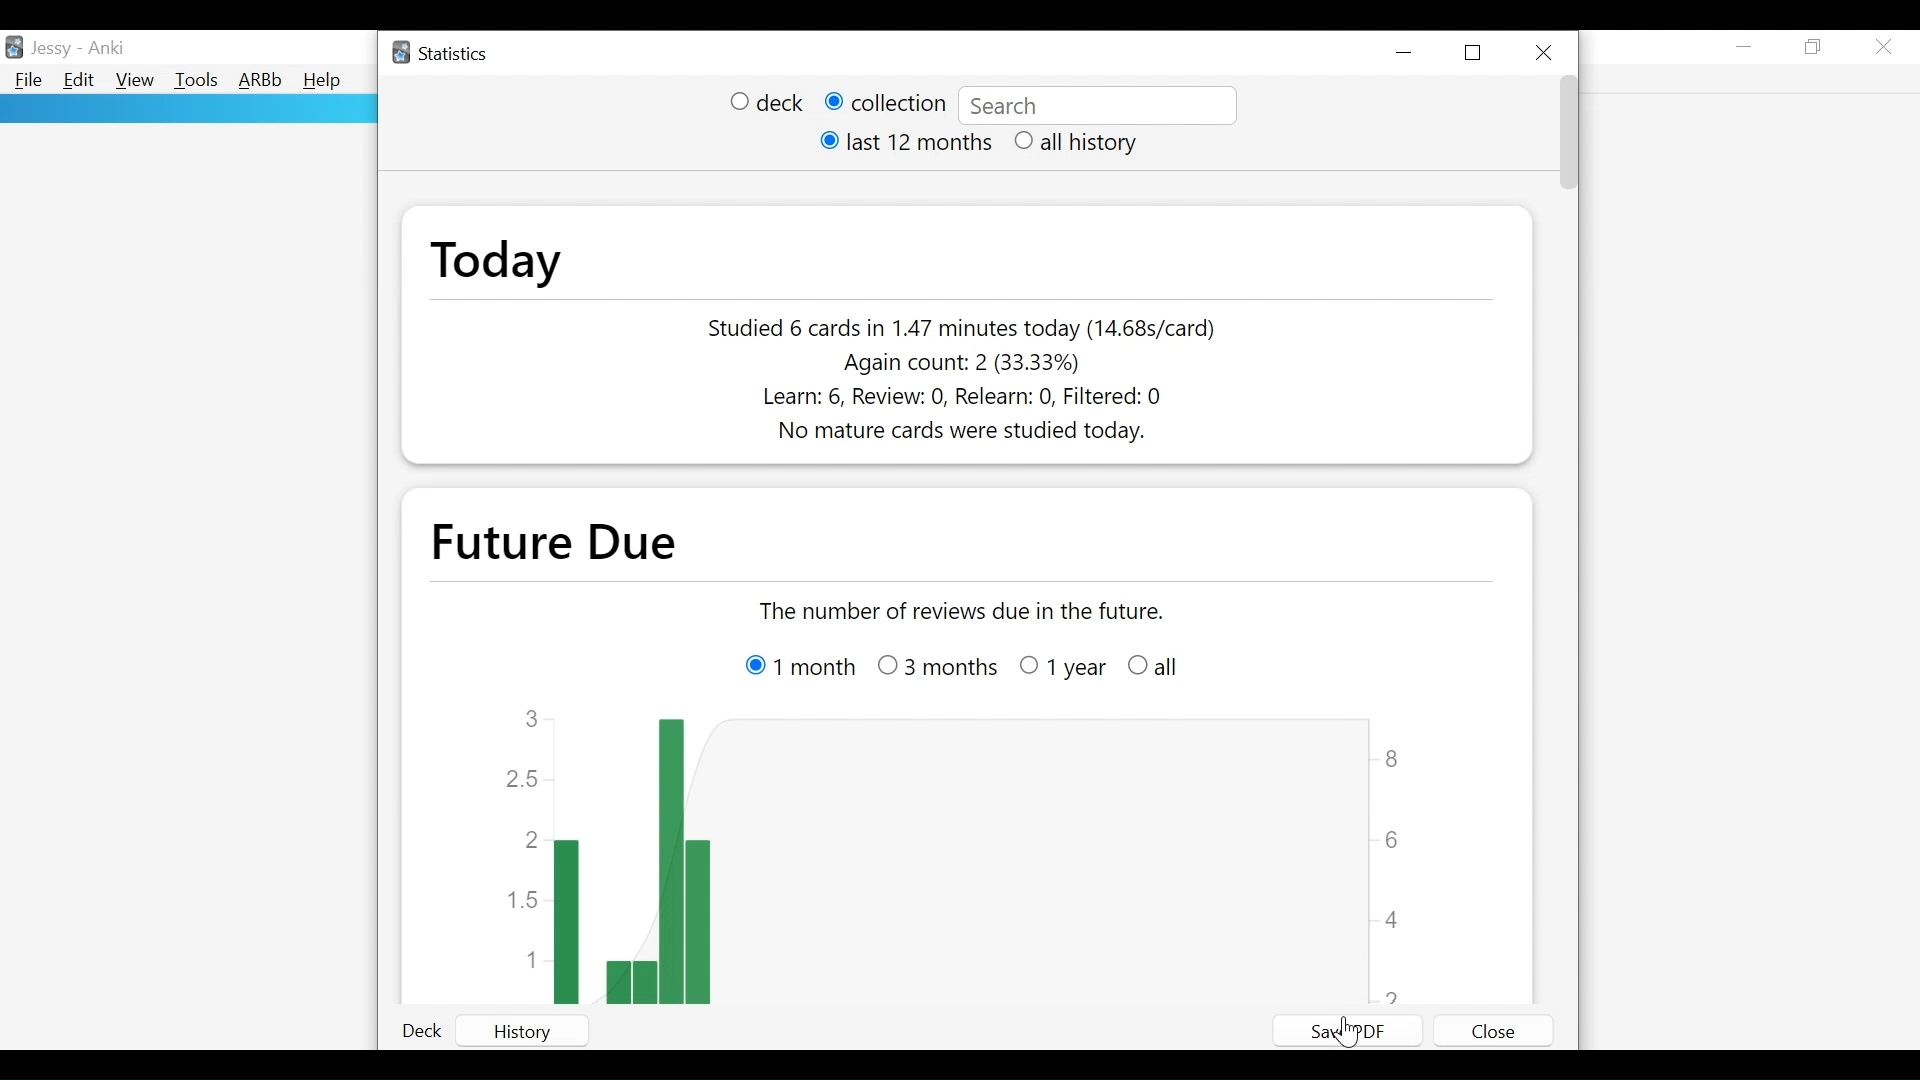  Describe the element at coordinates (443, 54) in the screenshot. I see `Statistics` at that location.